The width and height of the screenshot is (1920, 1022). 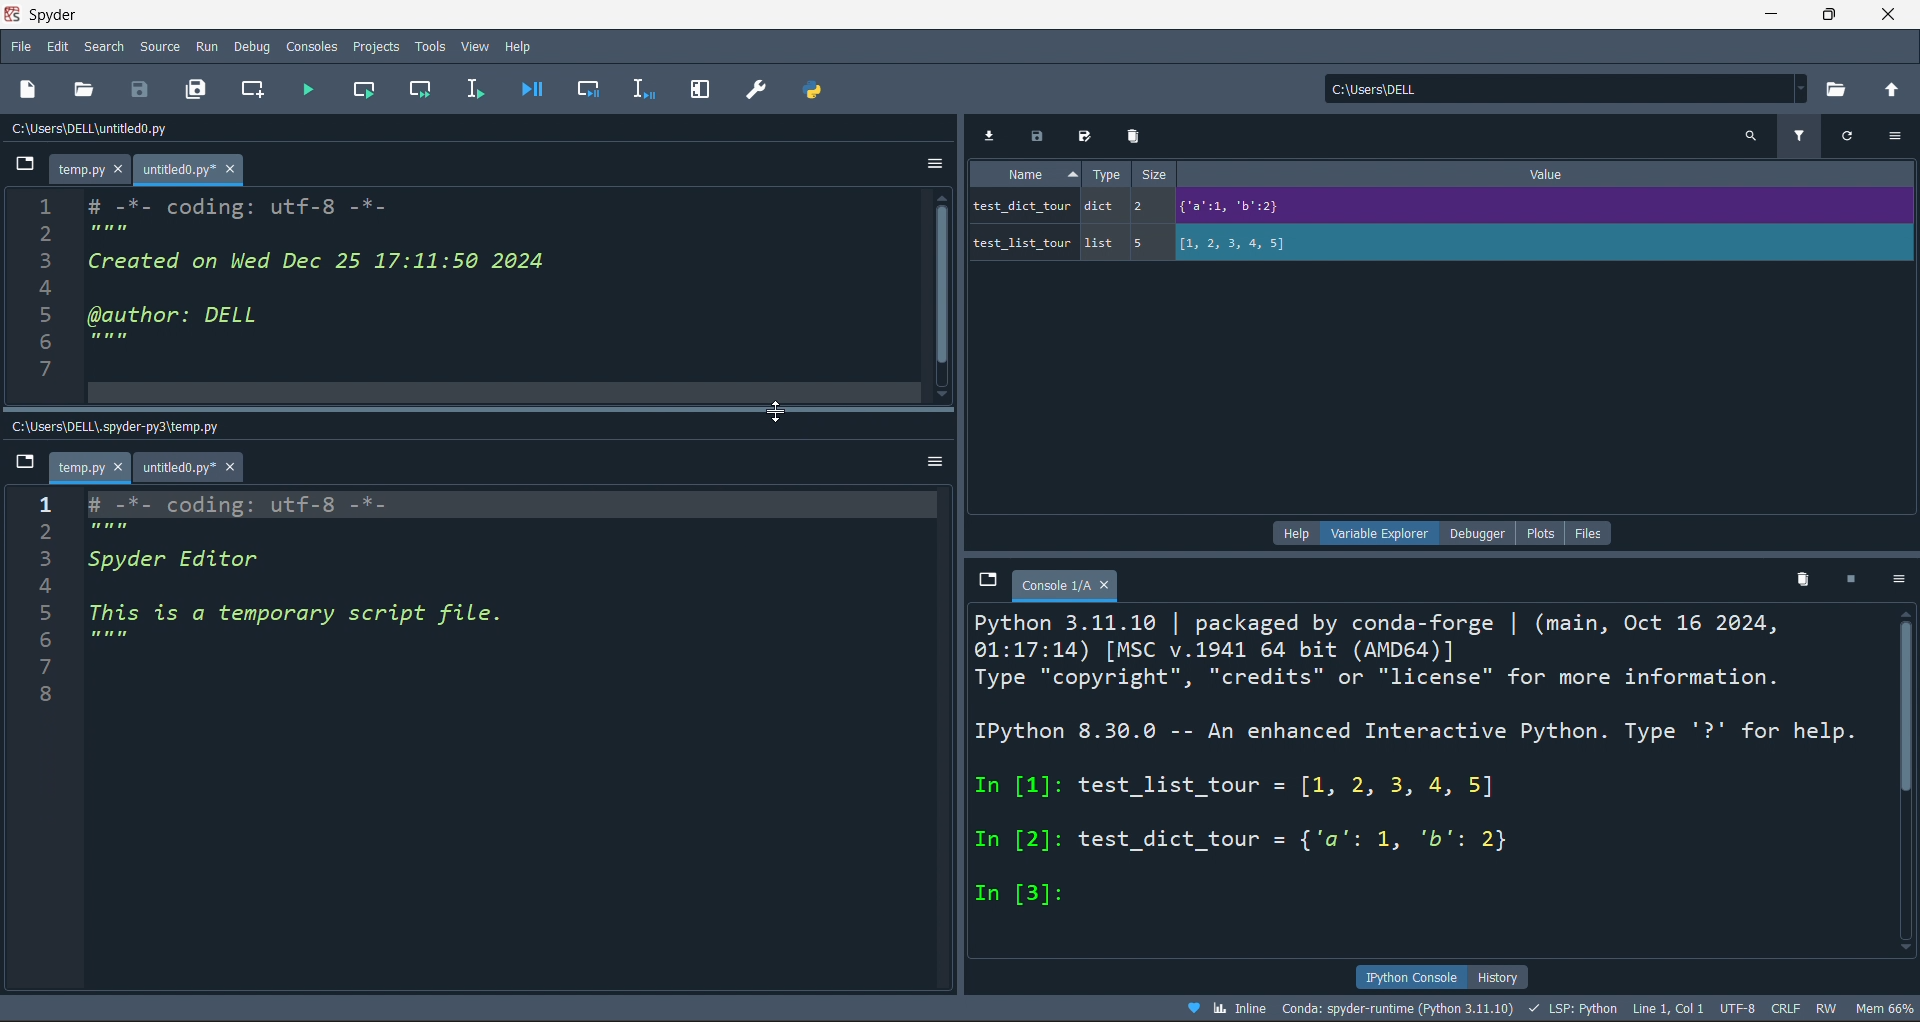 What do you see at coordinates (1470, 532) in the screenshot?
I see `debugger` at bounding box center [1470, 532].